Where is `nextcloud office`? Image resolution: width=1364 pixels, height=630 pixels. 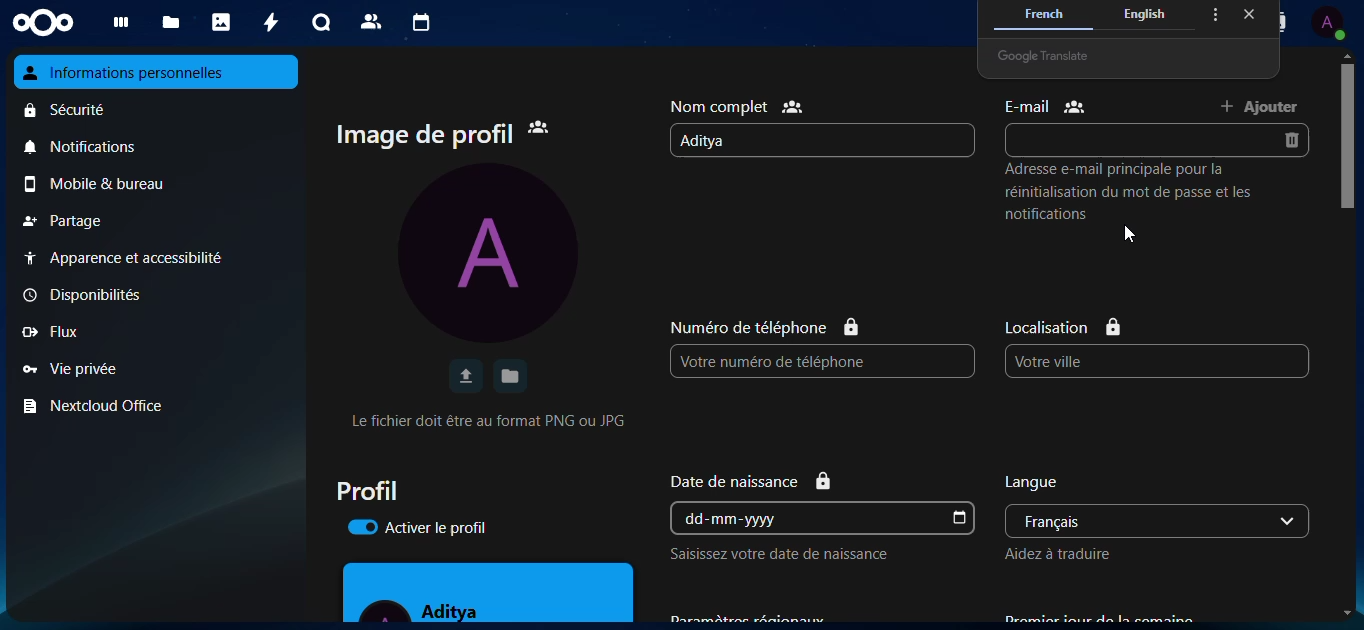
nextcloud office is located at coordinates (102, 406).